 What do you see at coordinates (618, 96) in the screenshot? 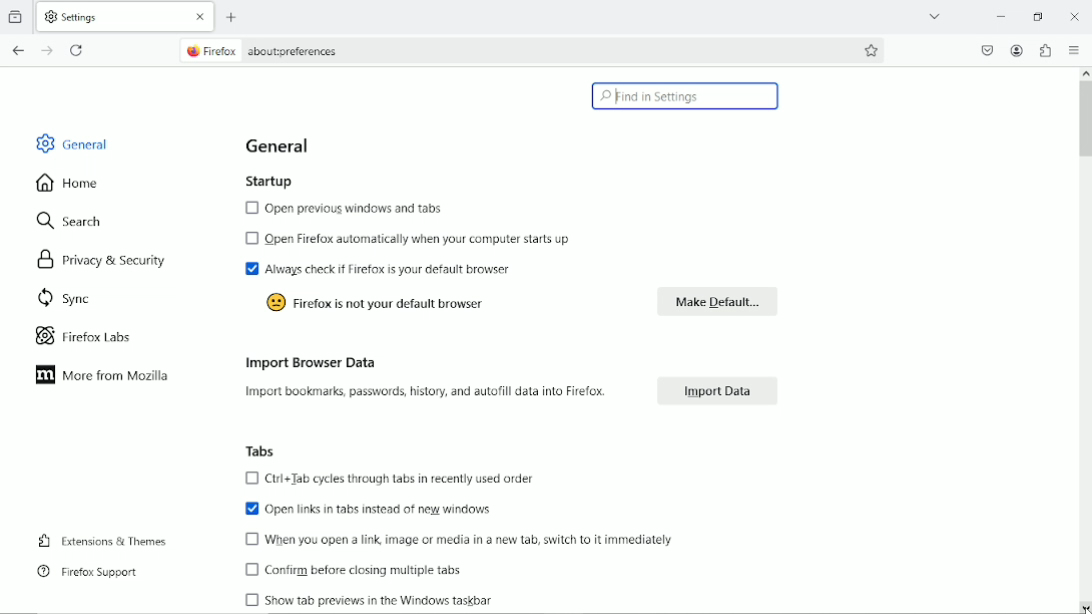
I see `cursor` at bounding box center [618, 96].